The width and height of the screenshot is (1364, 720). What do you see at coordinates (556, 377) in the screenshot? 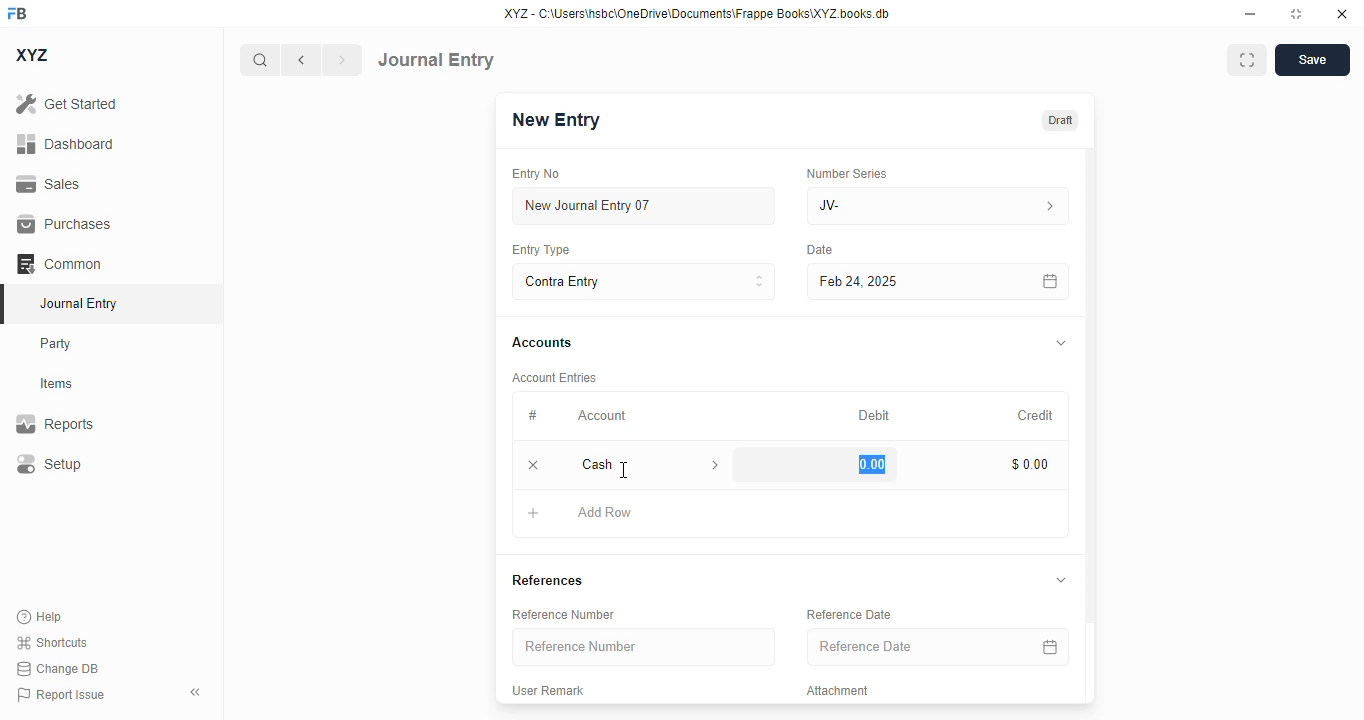
I see `account entries` at bounding box center [556, 377].